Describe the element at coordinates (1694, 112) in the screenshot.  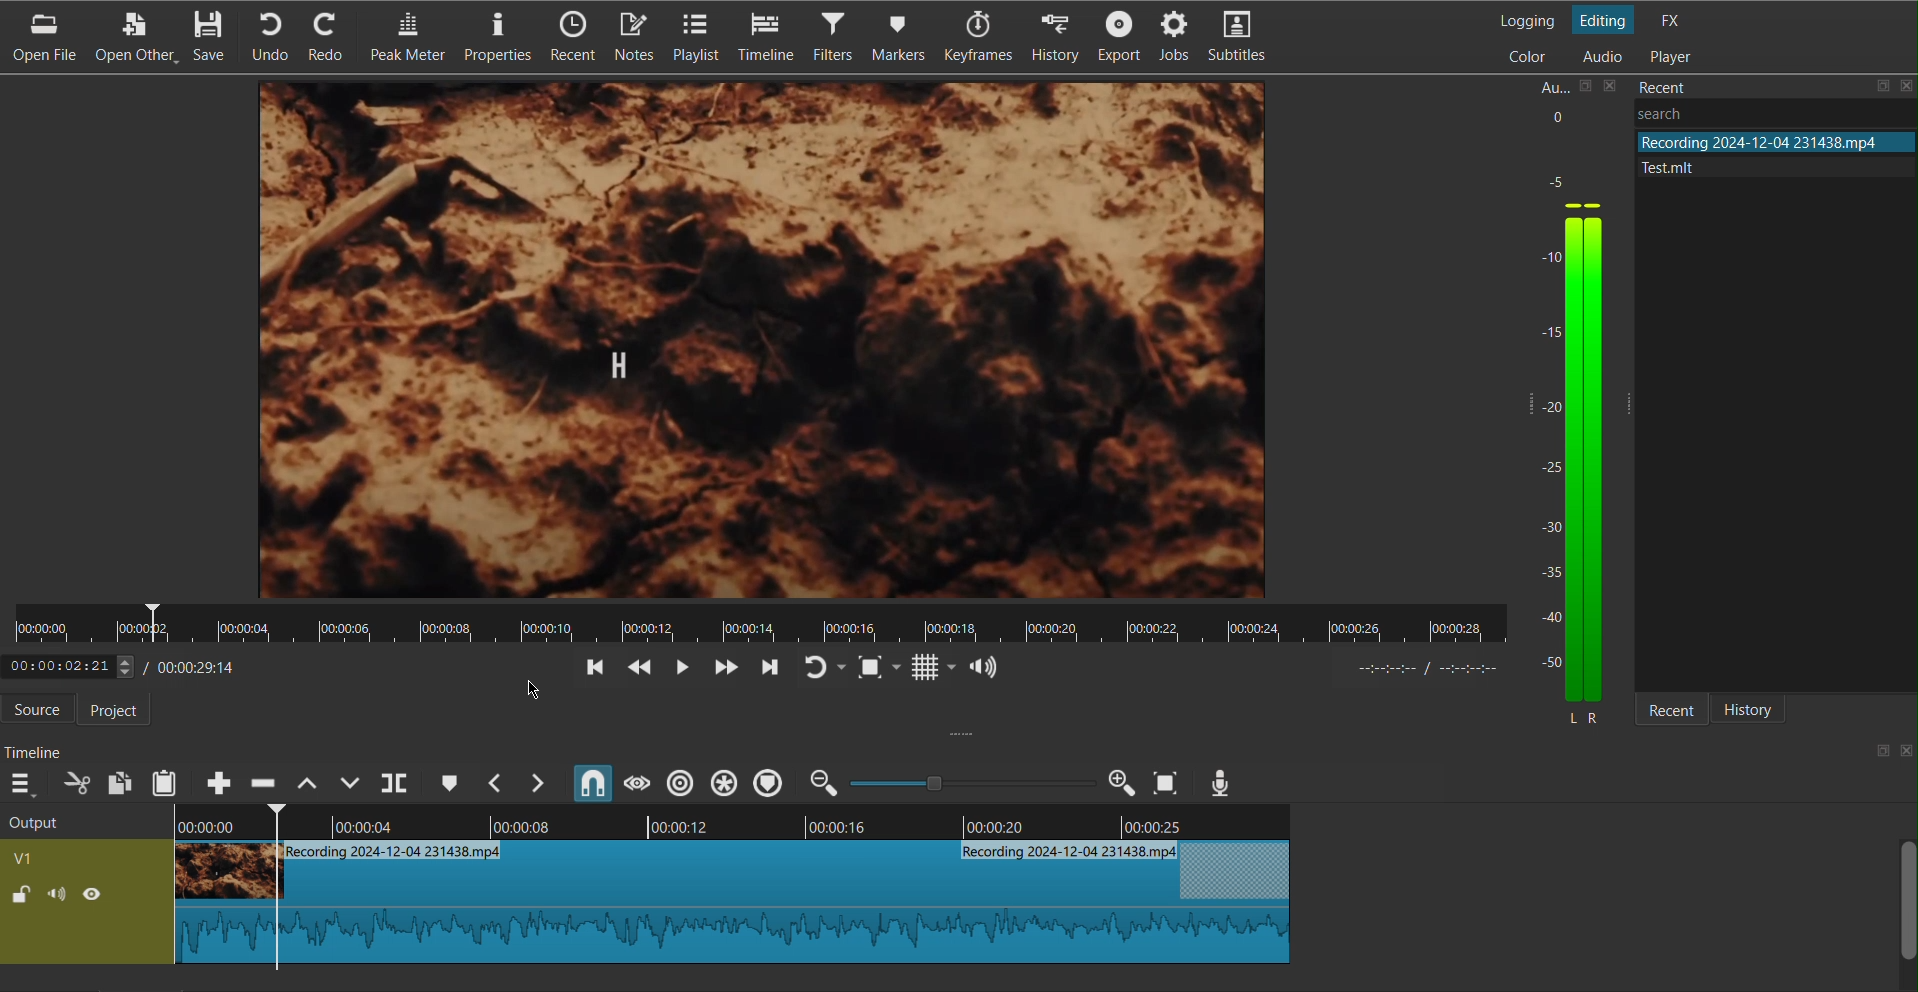
I see `` at that location.